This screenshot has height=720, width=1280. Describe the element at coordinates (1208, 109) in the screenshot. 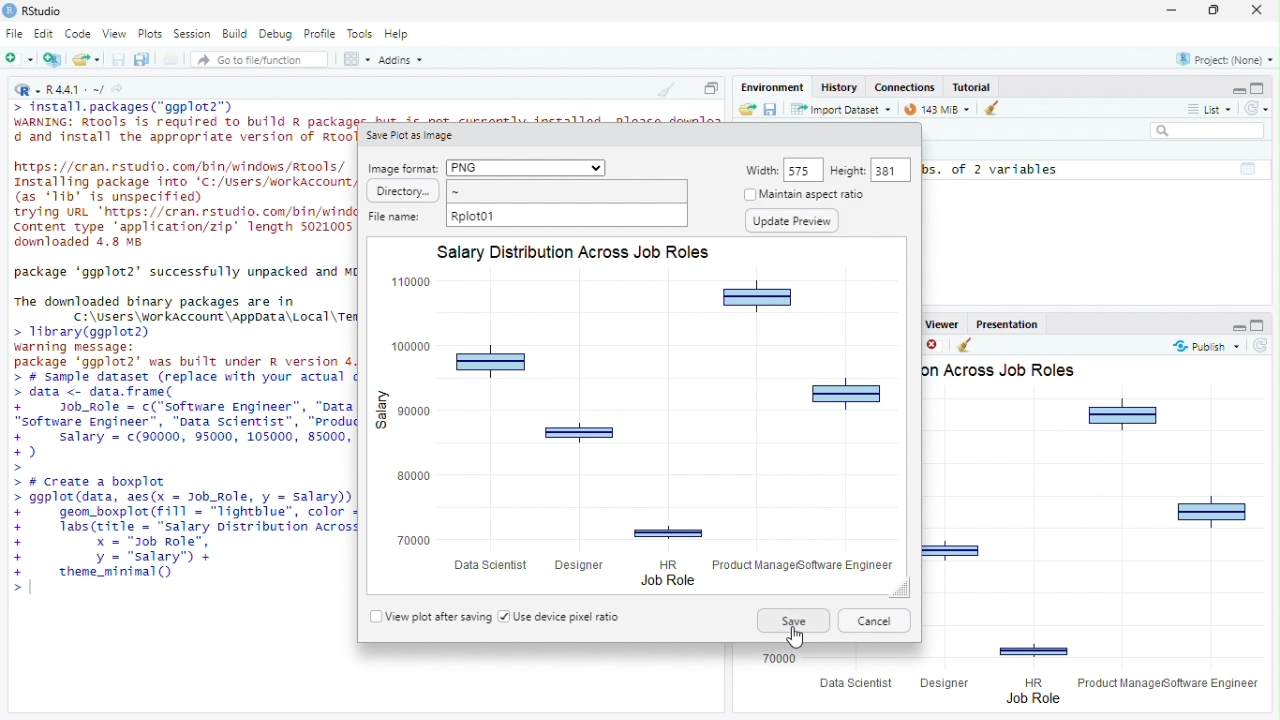

I see `list view` at that location.